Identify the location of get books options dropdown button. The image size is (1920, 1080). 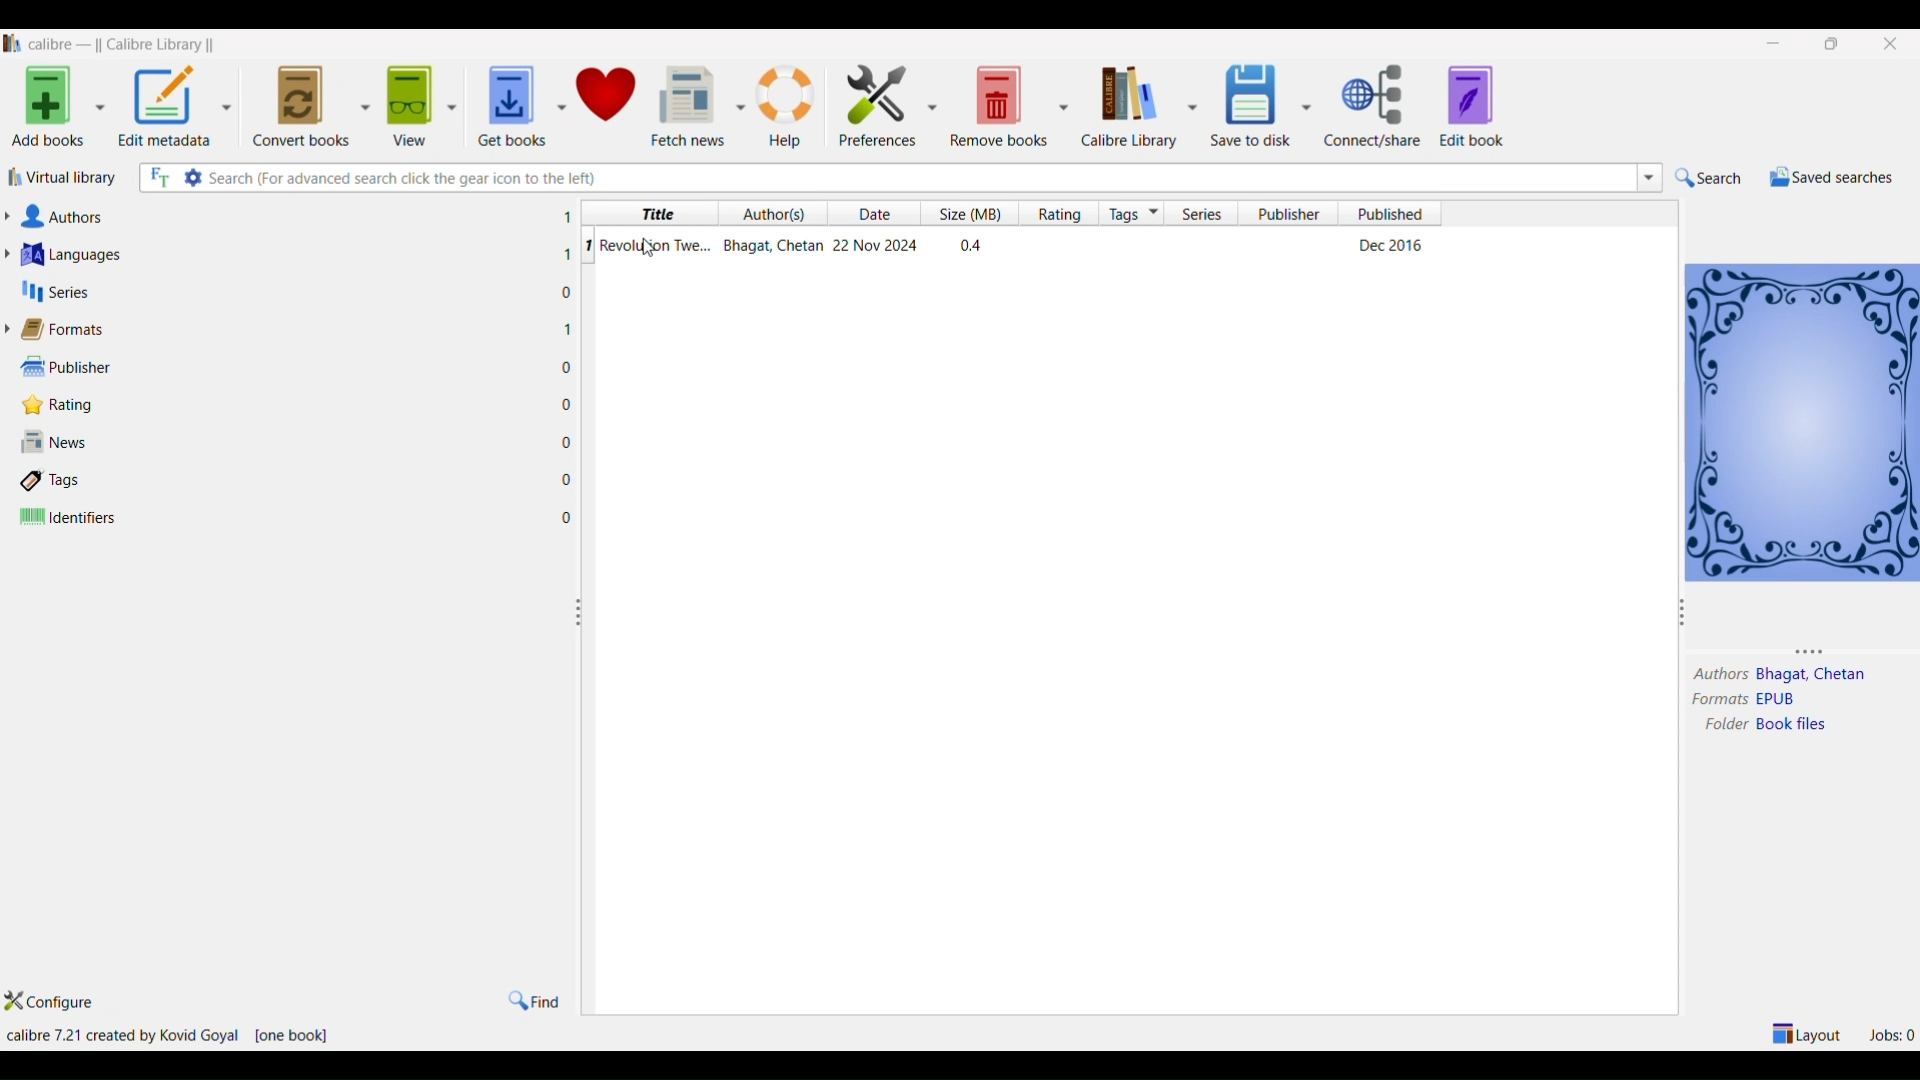
(560, 96).